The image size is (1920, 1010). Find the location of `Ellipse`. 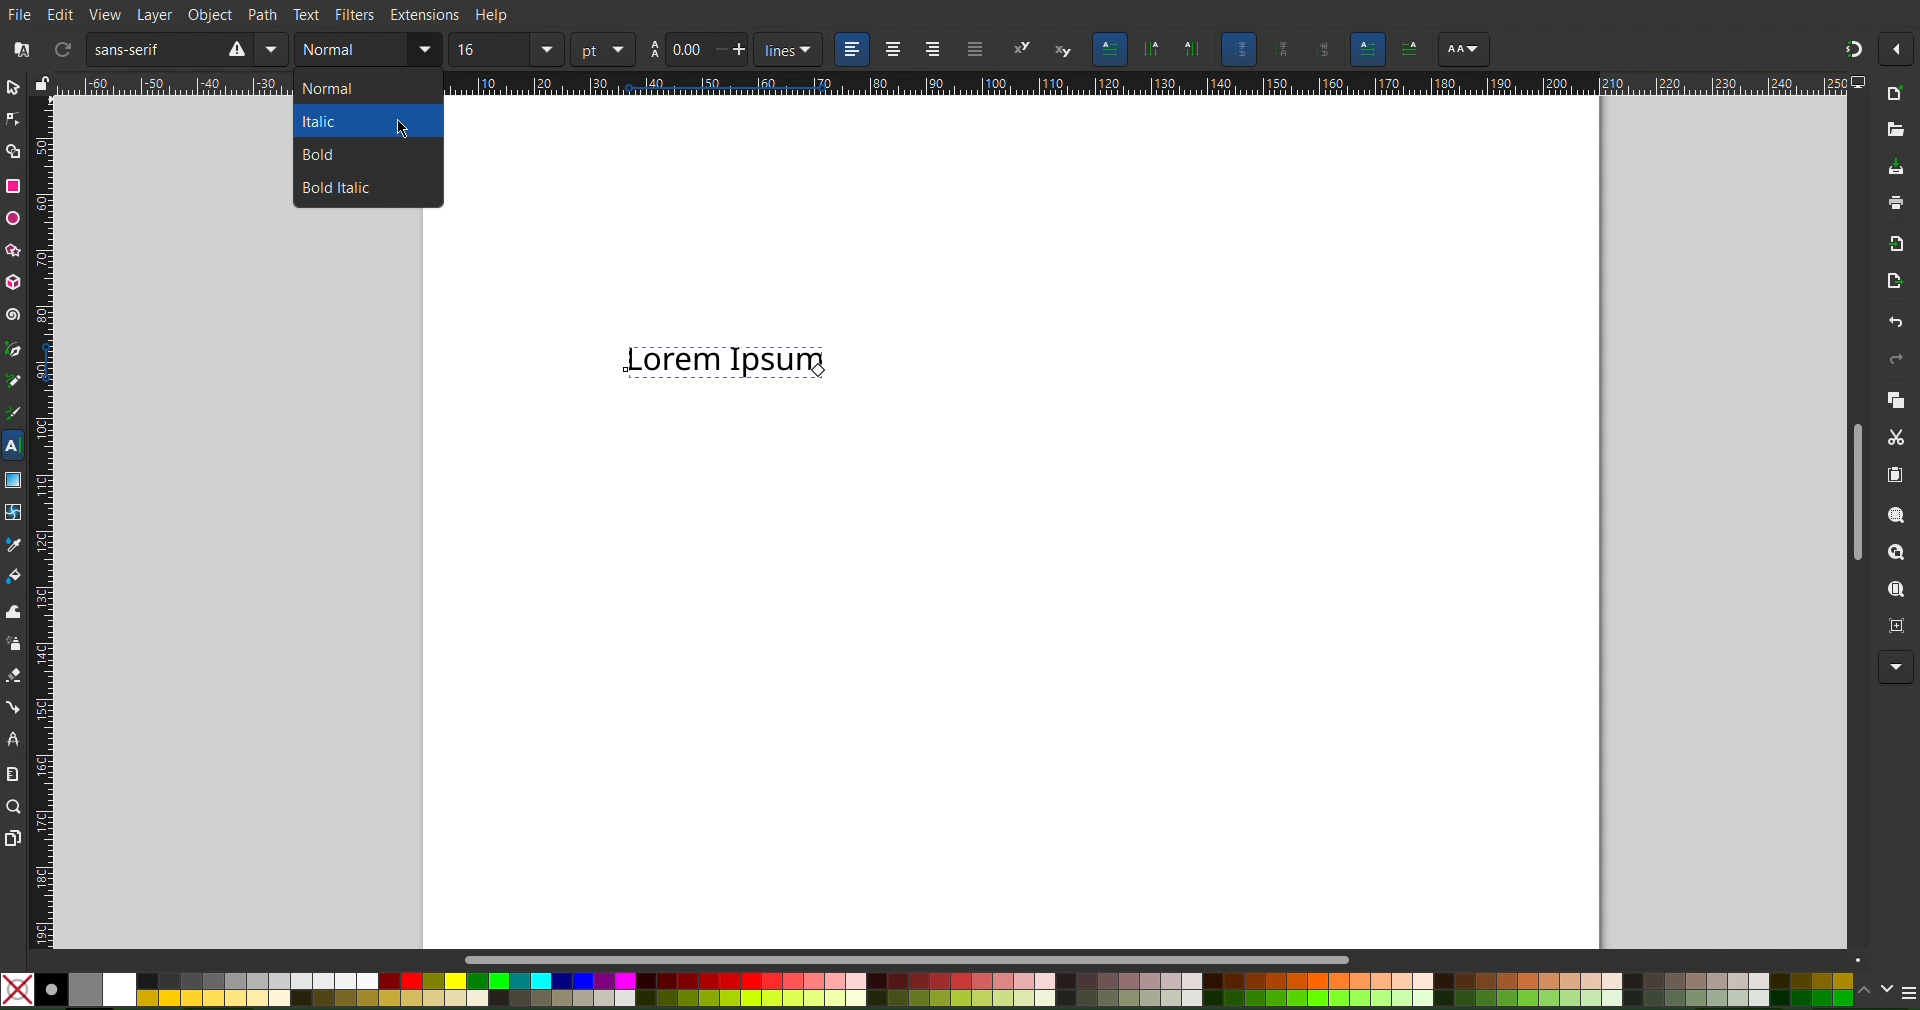

Ellipse is located at coordinates (13, 218).